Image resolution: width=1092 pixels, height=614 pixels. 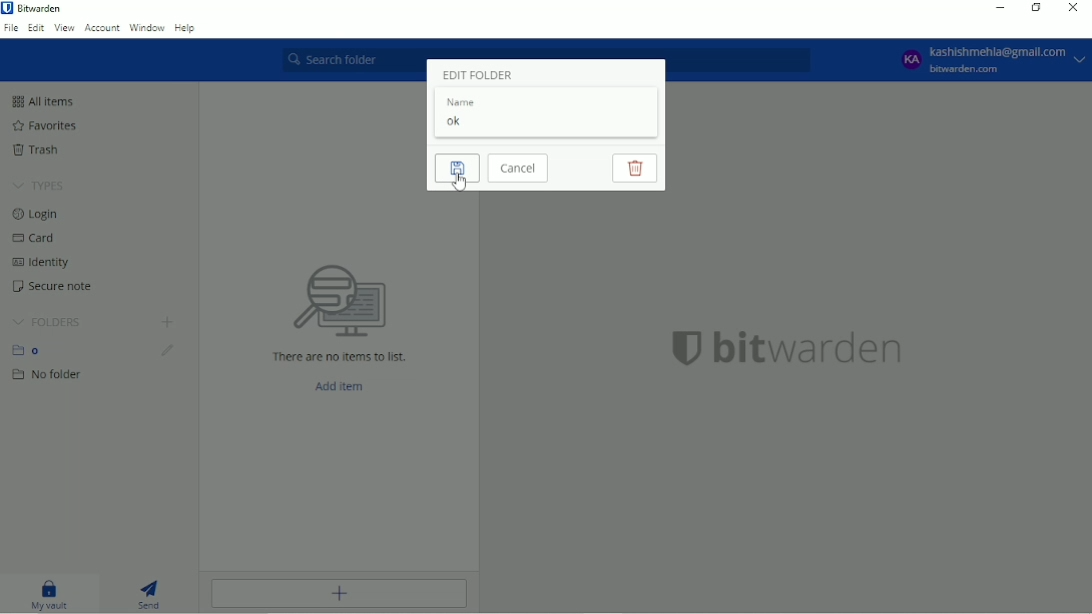 What do you see at coordinates (37, 27) in the screenshot?
I see `Edit` at bounding box center [37, 27].